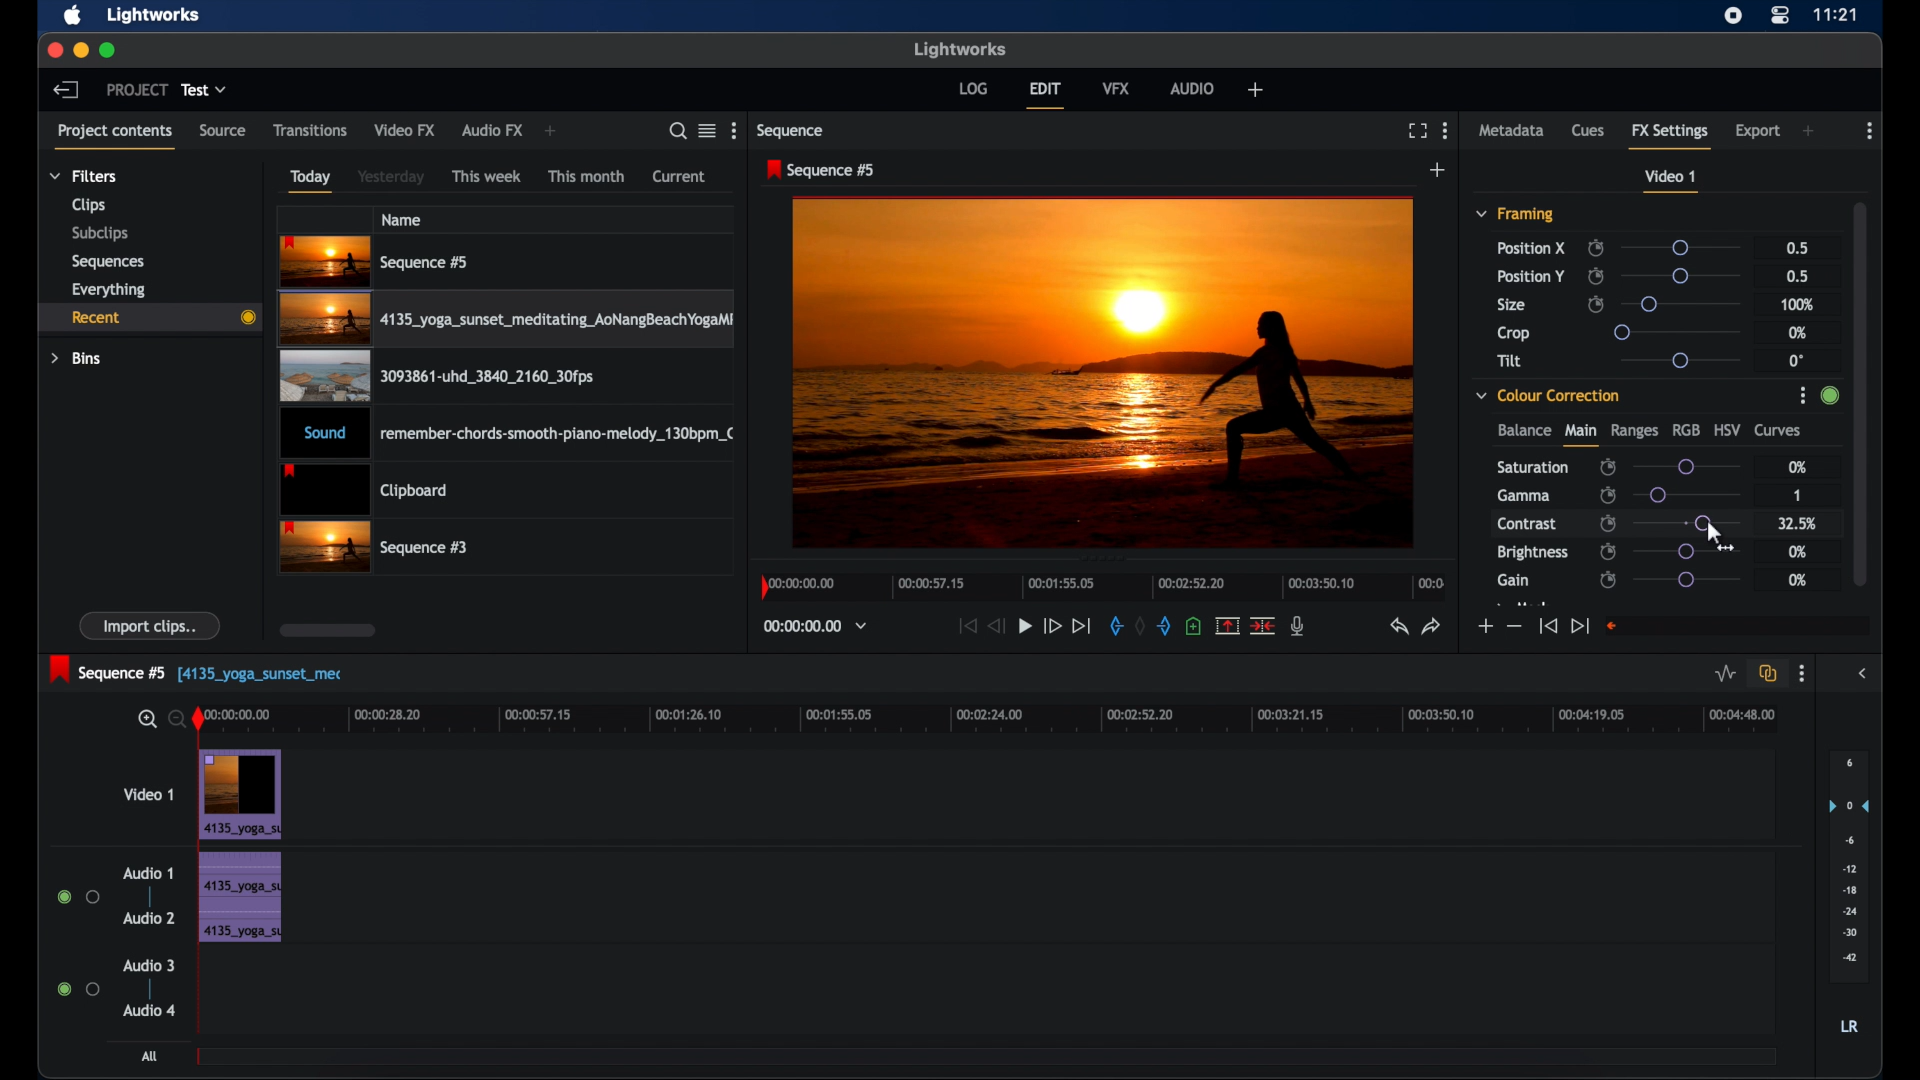 The width and height of the screenshot is (1920, 1080). Describe the element at coordinates (1798, 580) in the screenshot. I see `0%` at that location.